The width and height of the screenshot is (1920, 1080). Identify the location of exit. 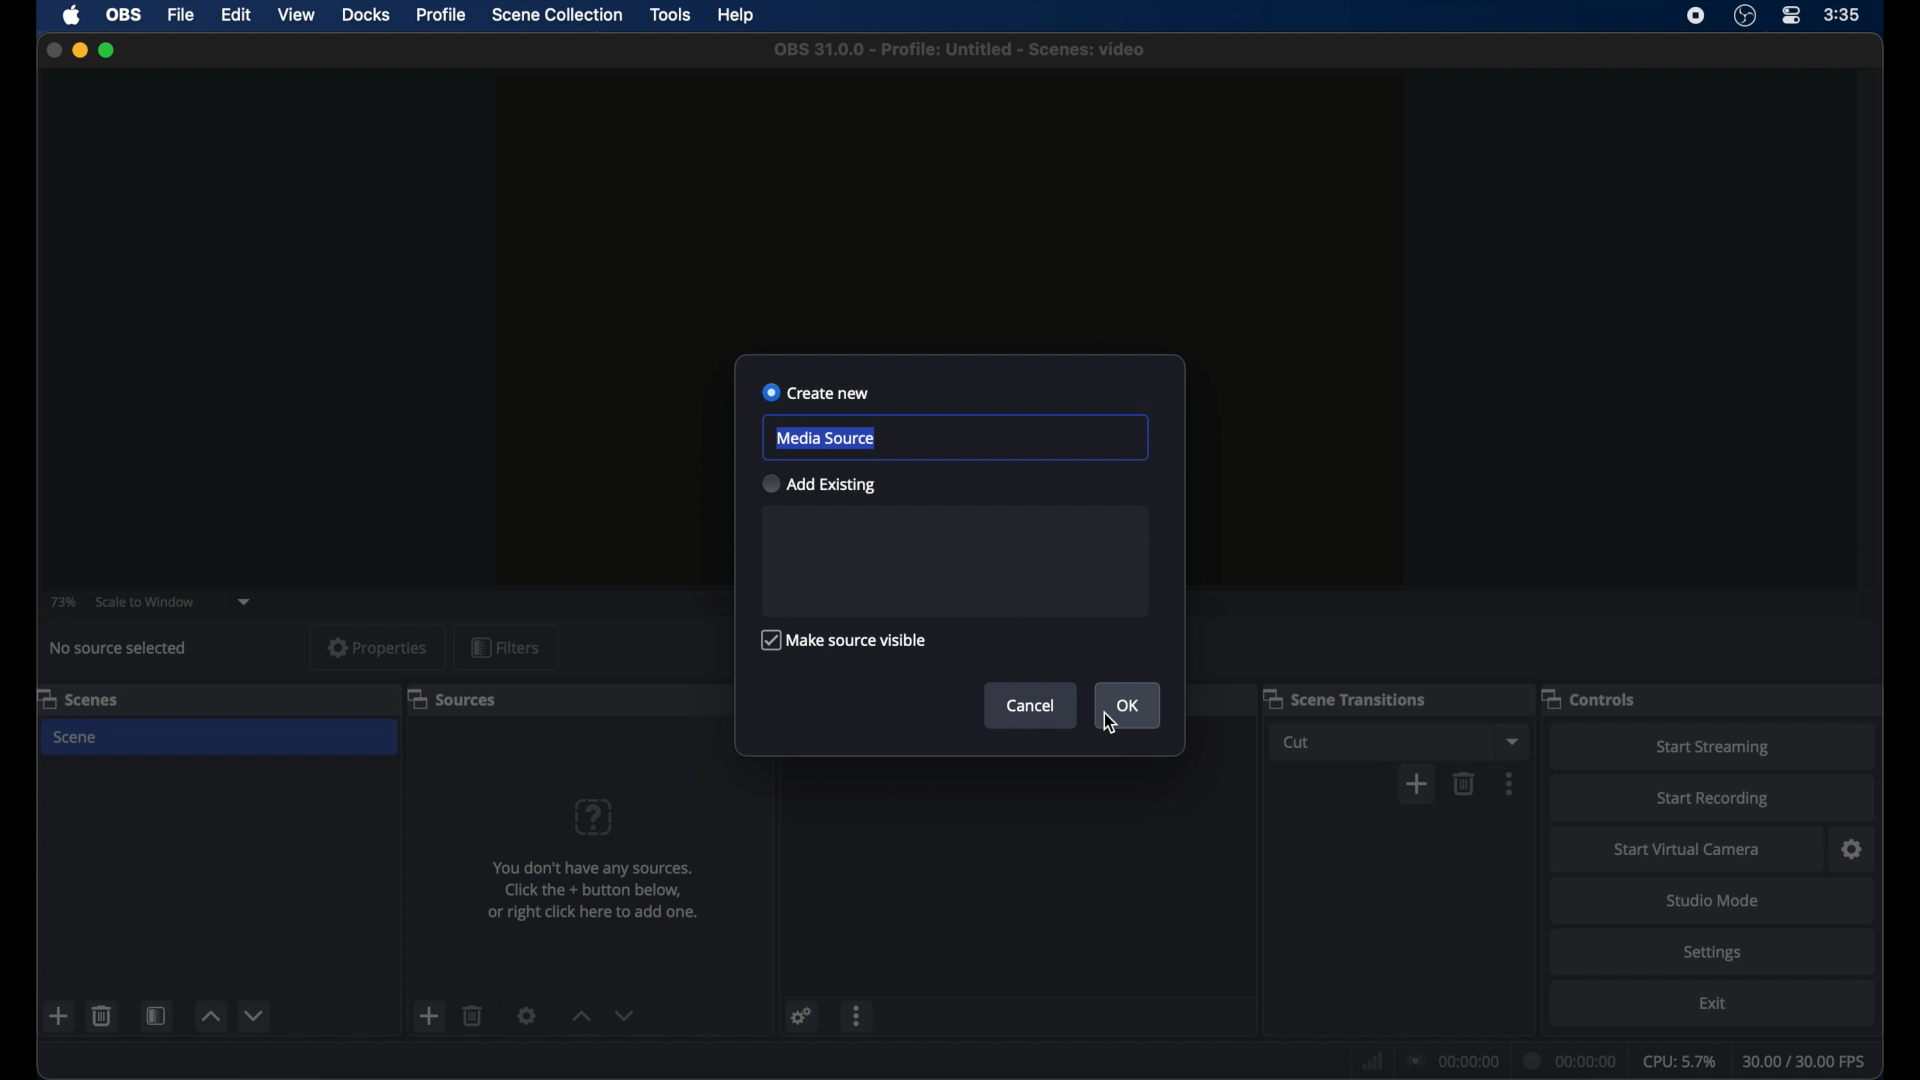
(1712, 1002).